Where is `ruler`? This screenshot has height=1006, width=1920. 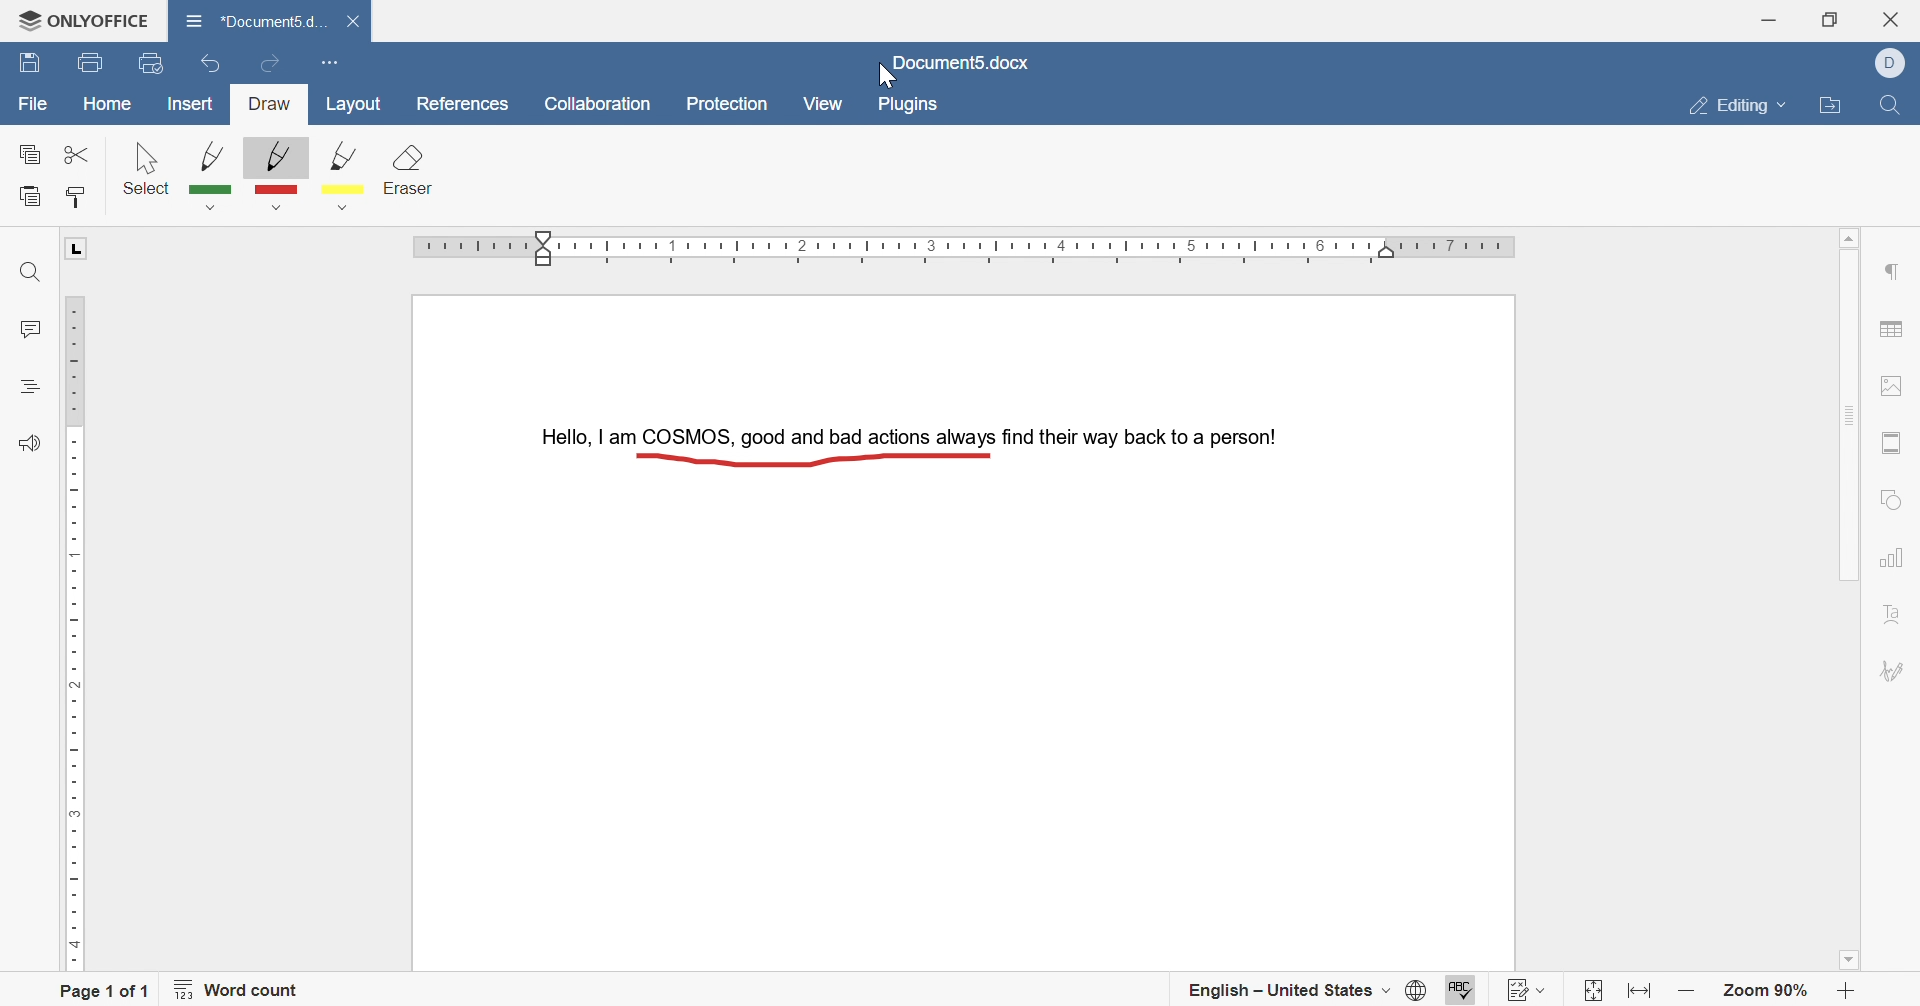
ruler is located at coordinates (970, 249).